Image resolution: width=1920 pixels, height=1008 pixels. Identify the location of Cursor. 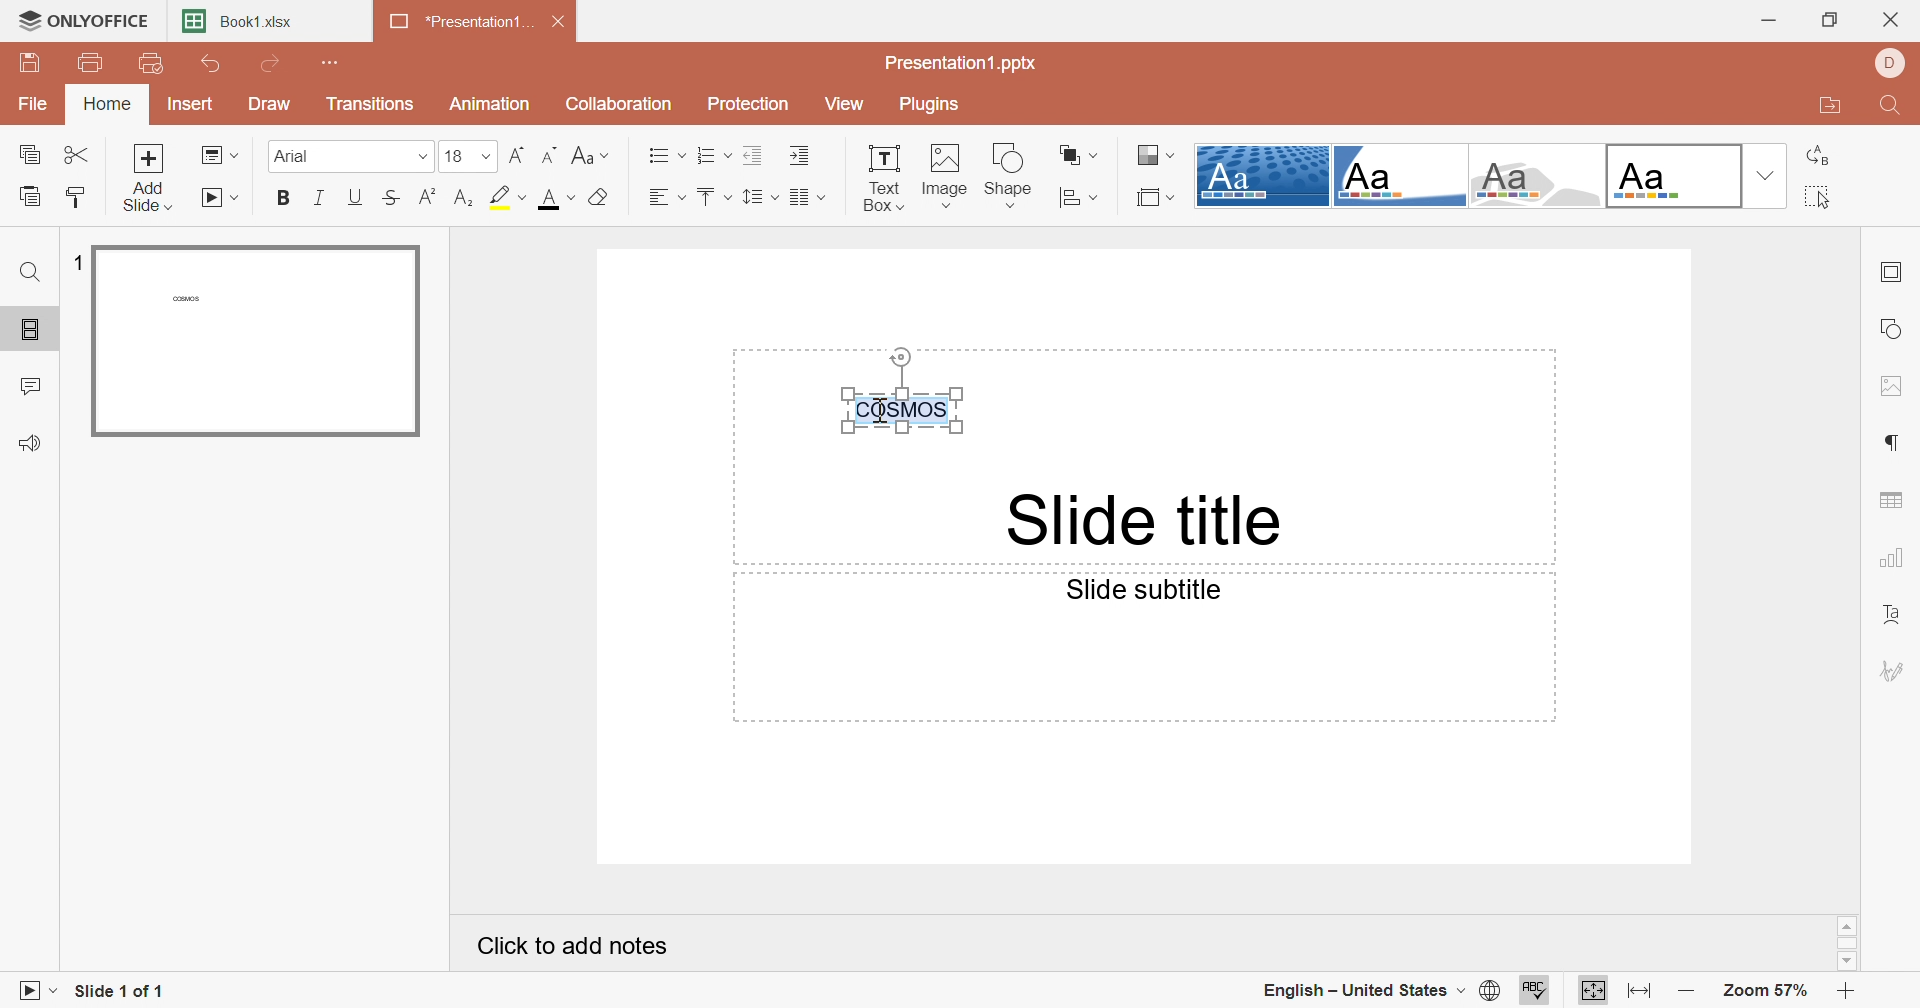
(876, 413).